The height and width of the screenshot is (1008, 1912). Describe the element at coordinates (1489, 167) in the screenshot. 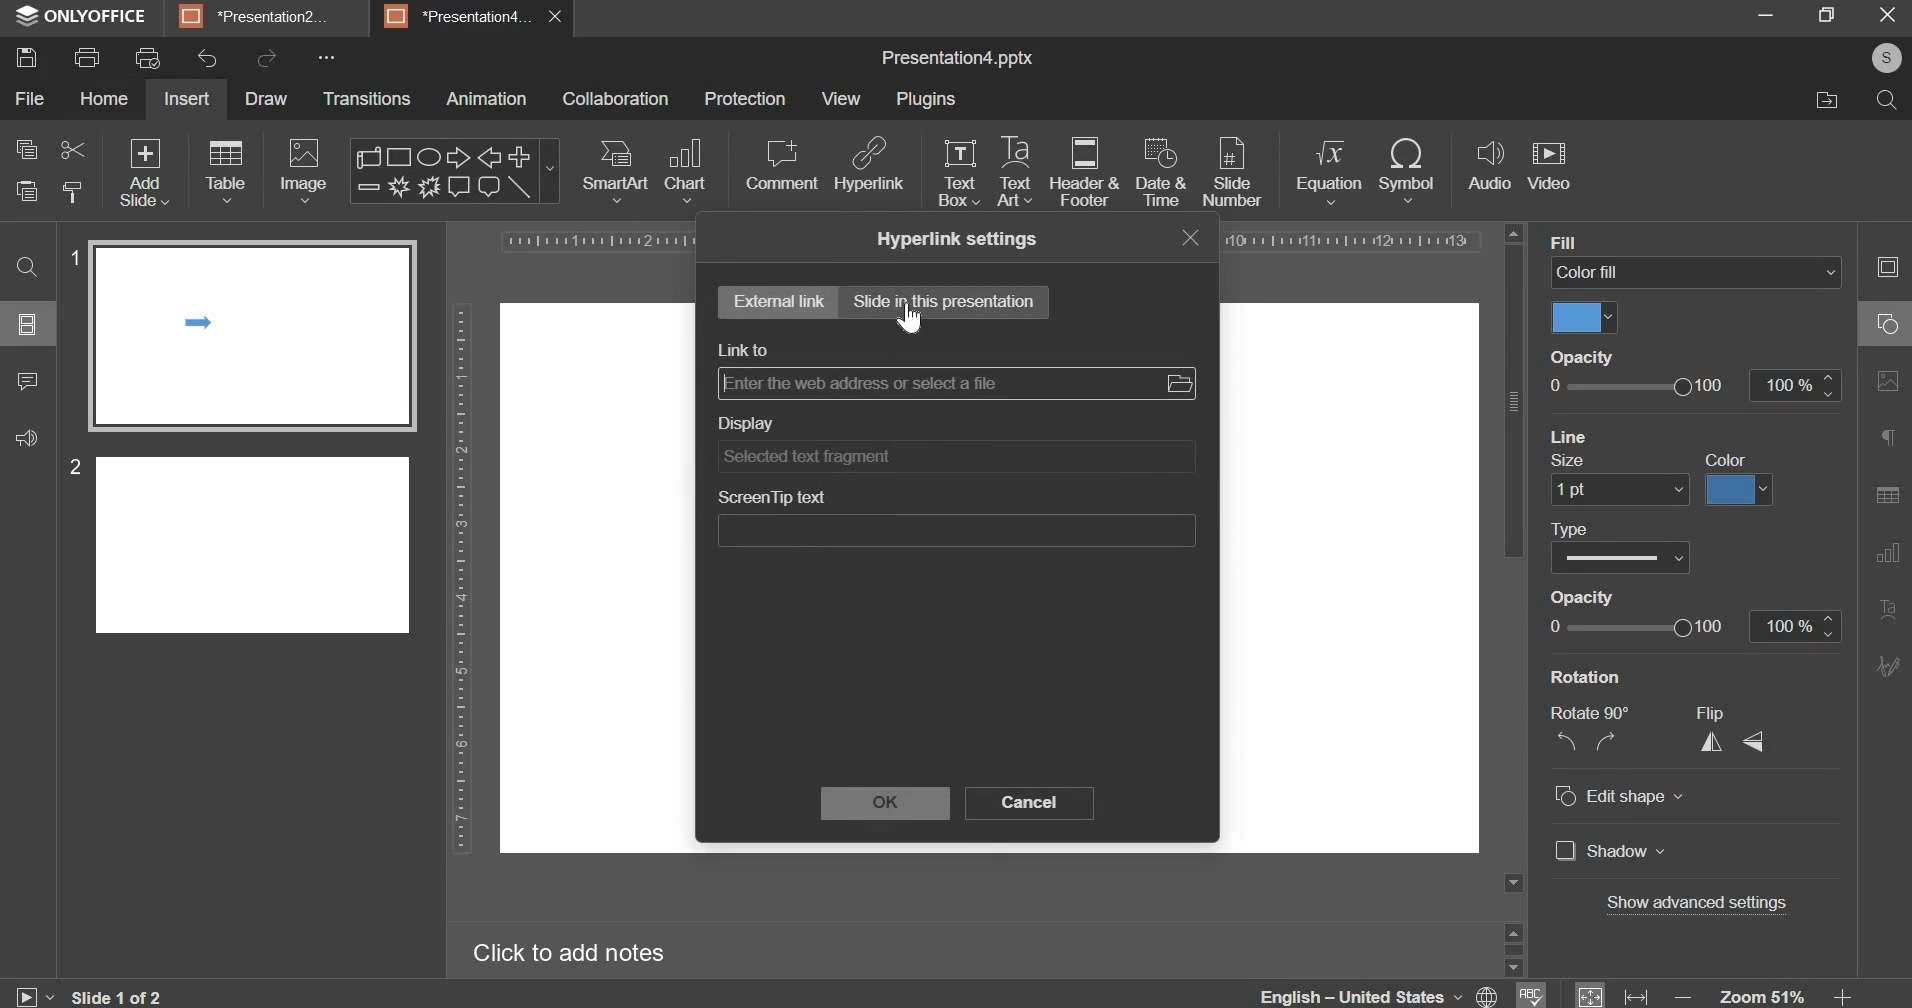

I see `audio` at that location.